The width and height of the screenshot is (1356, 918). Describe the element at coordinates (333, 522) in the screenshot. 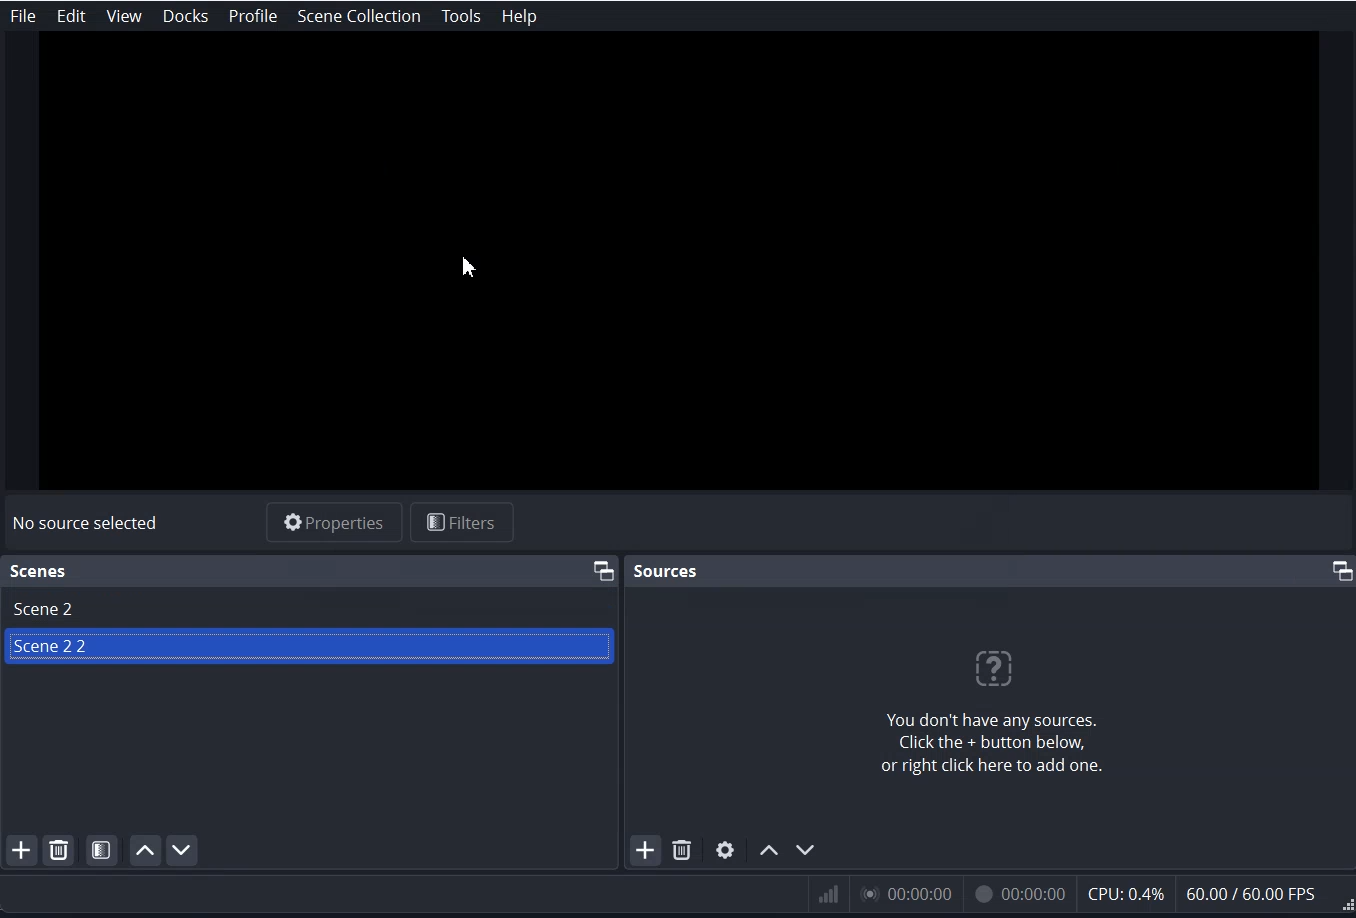

I see `Properties` at that location.